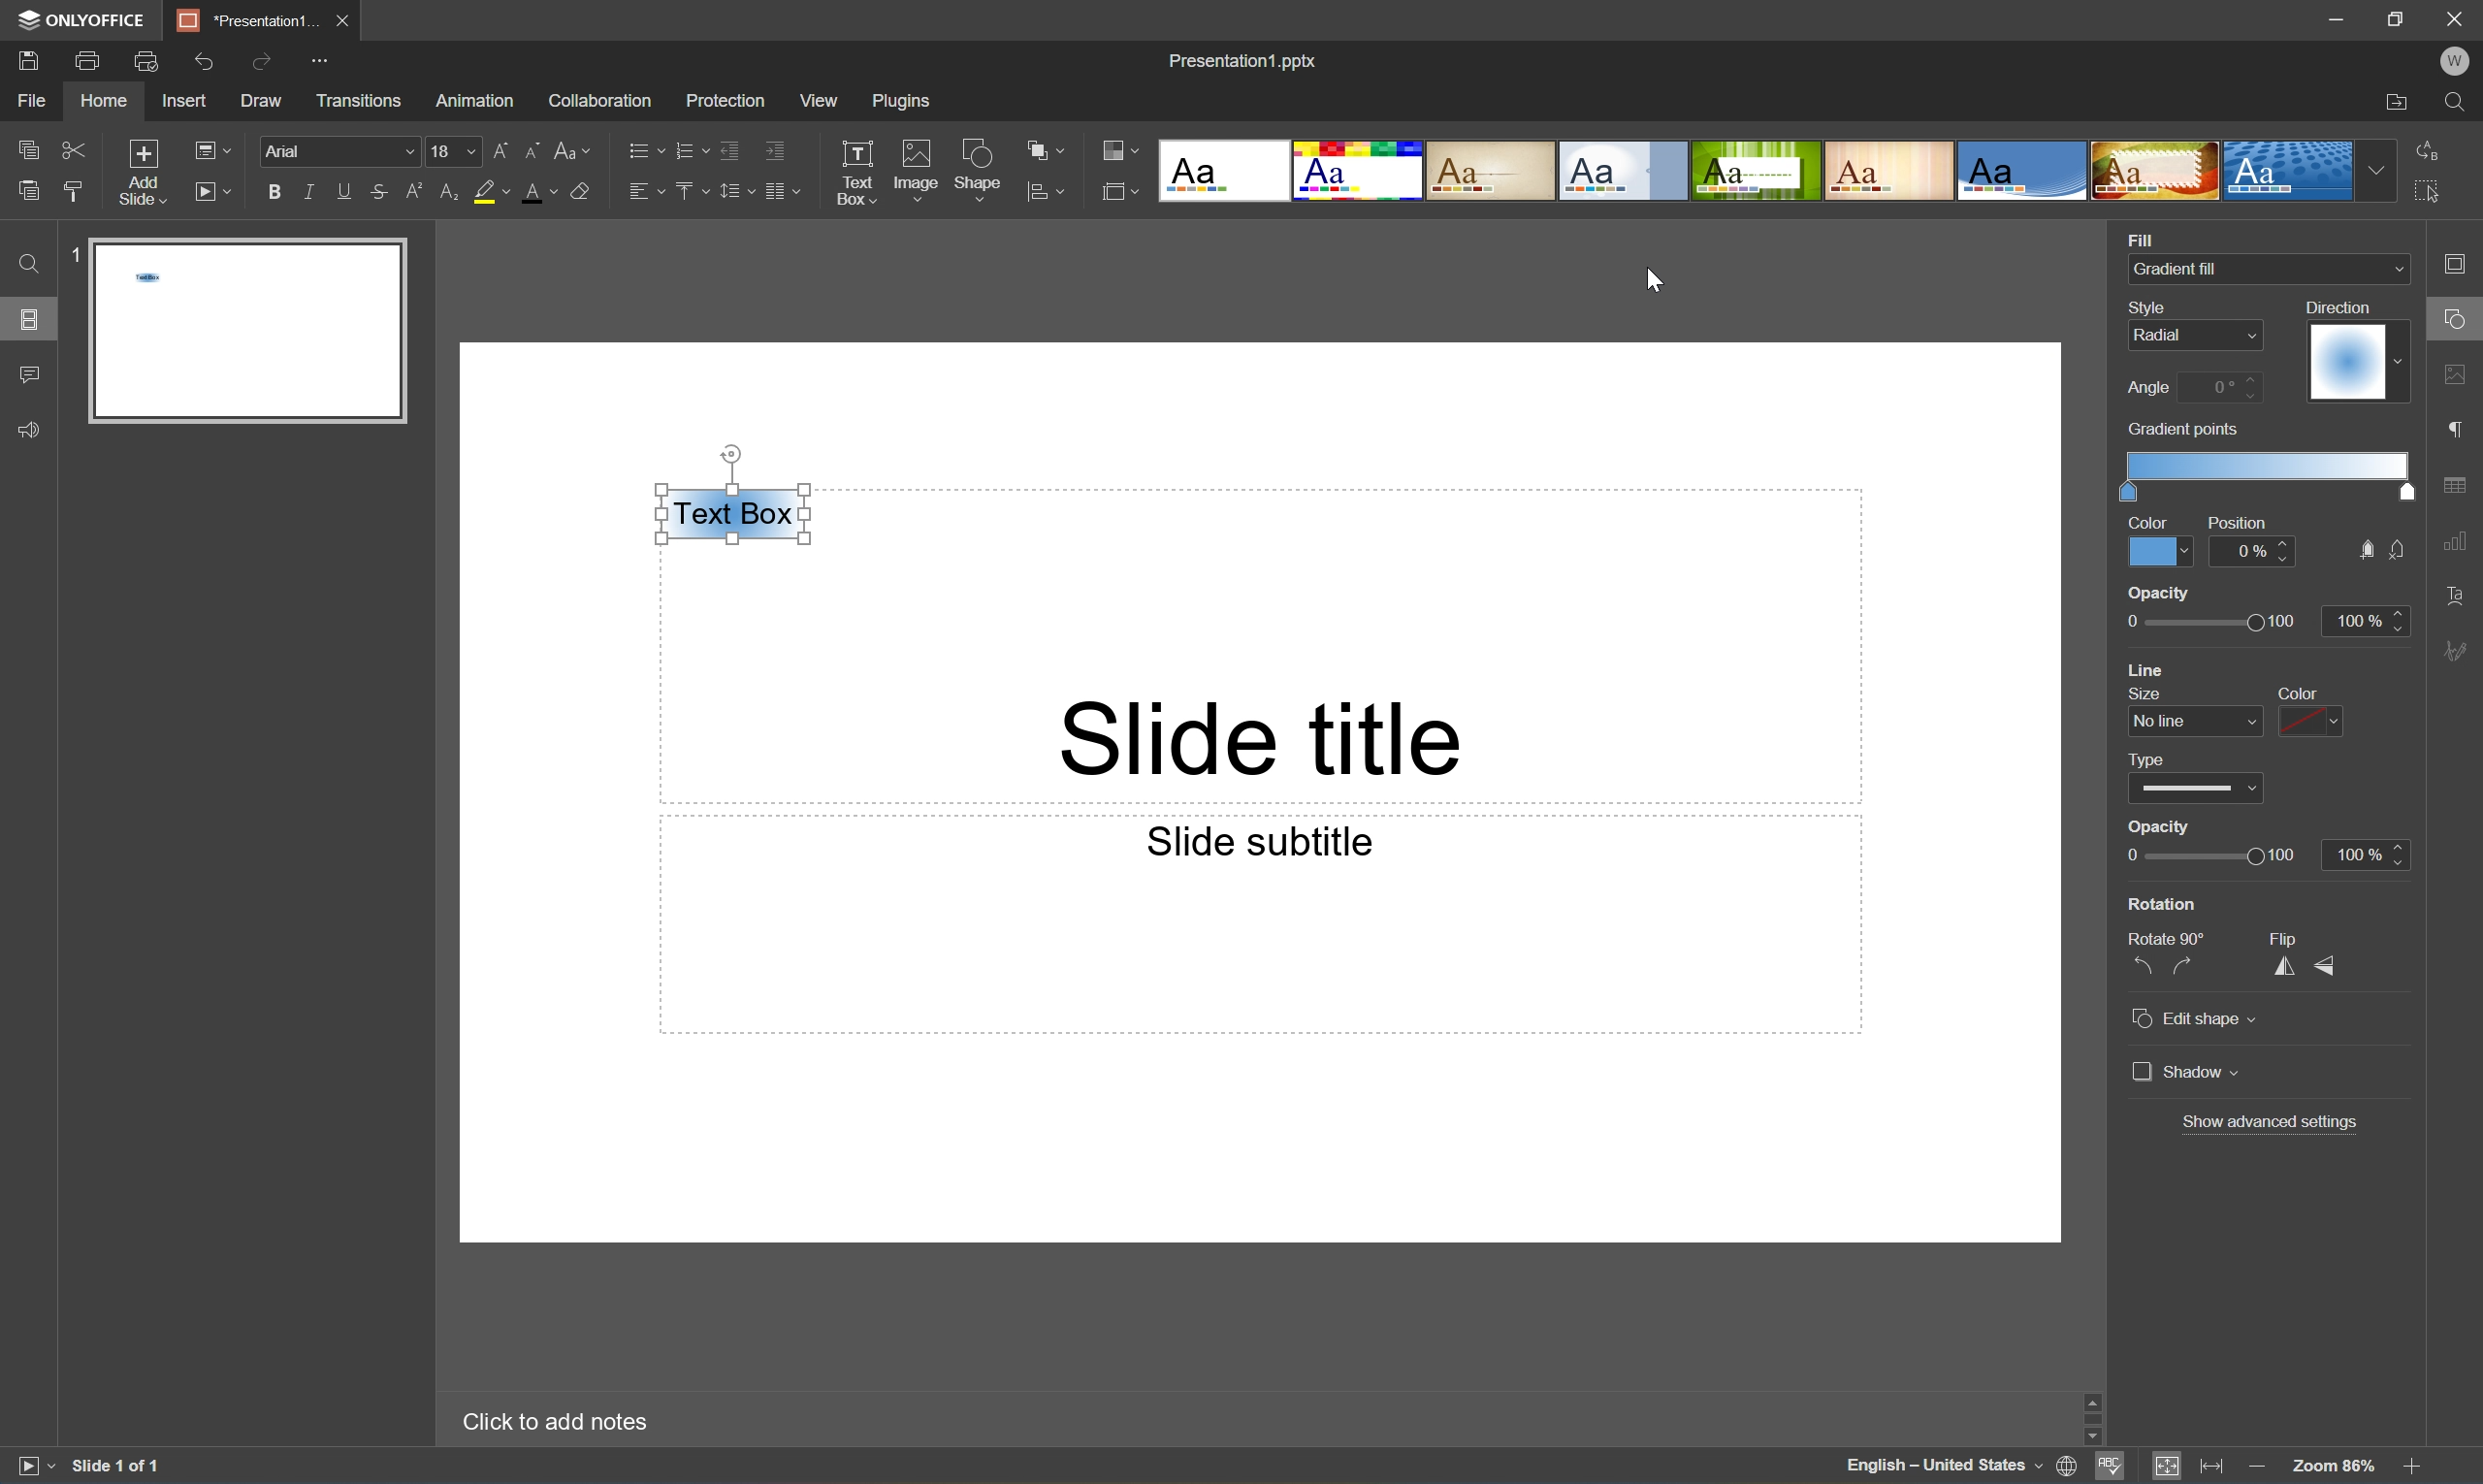 This screenshot has width=2483, height=1484. Describe the element at coordinates (529, 151) in the screenshot. I see `Decrement font size` at that location.